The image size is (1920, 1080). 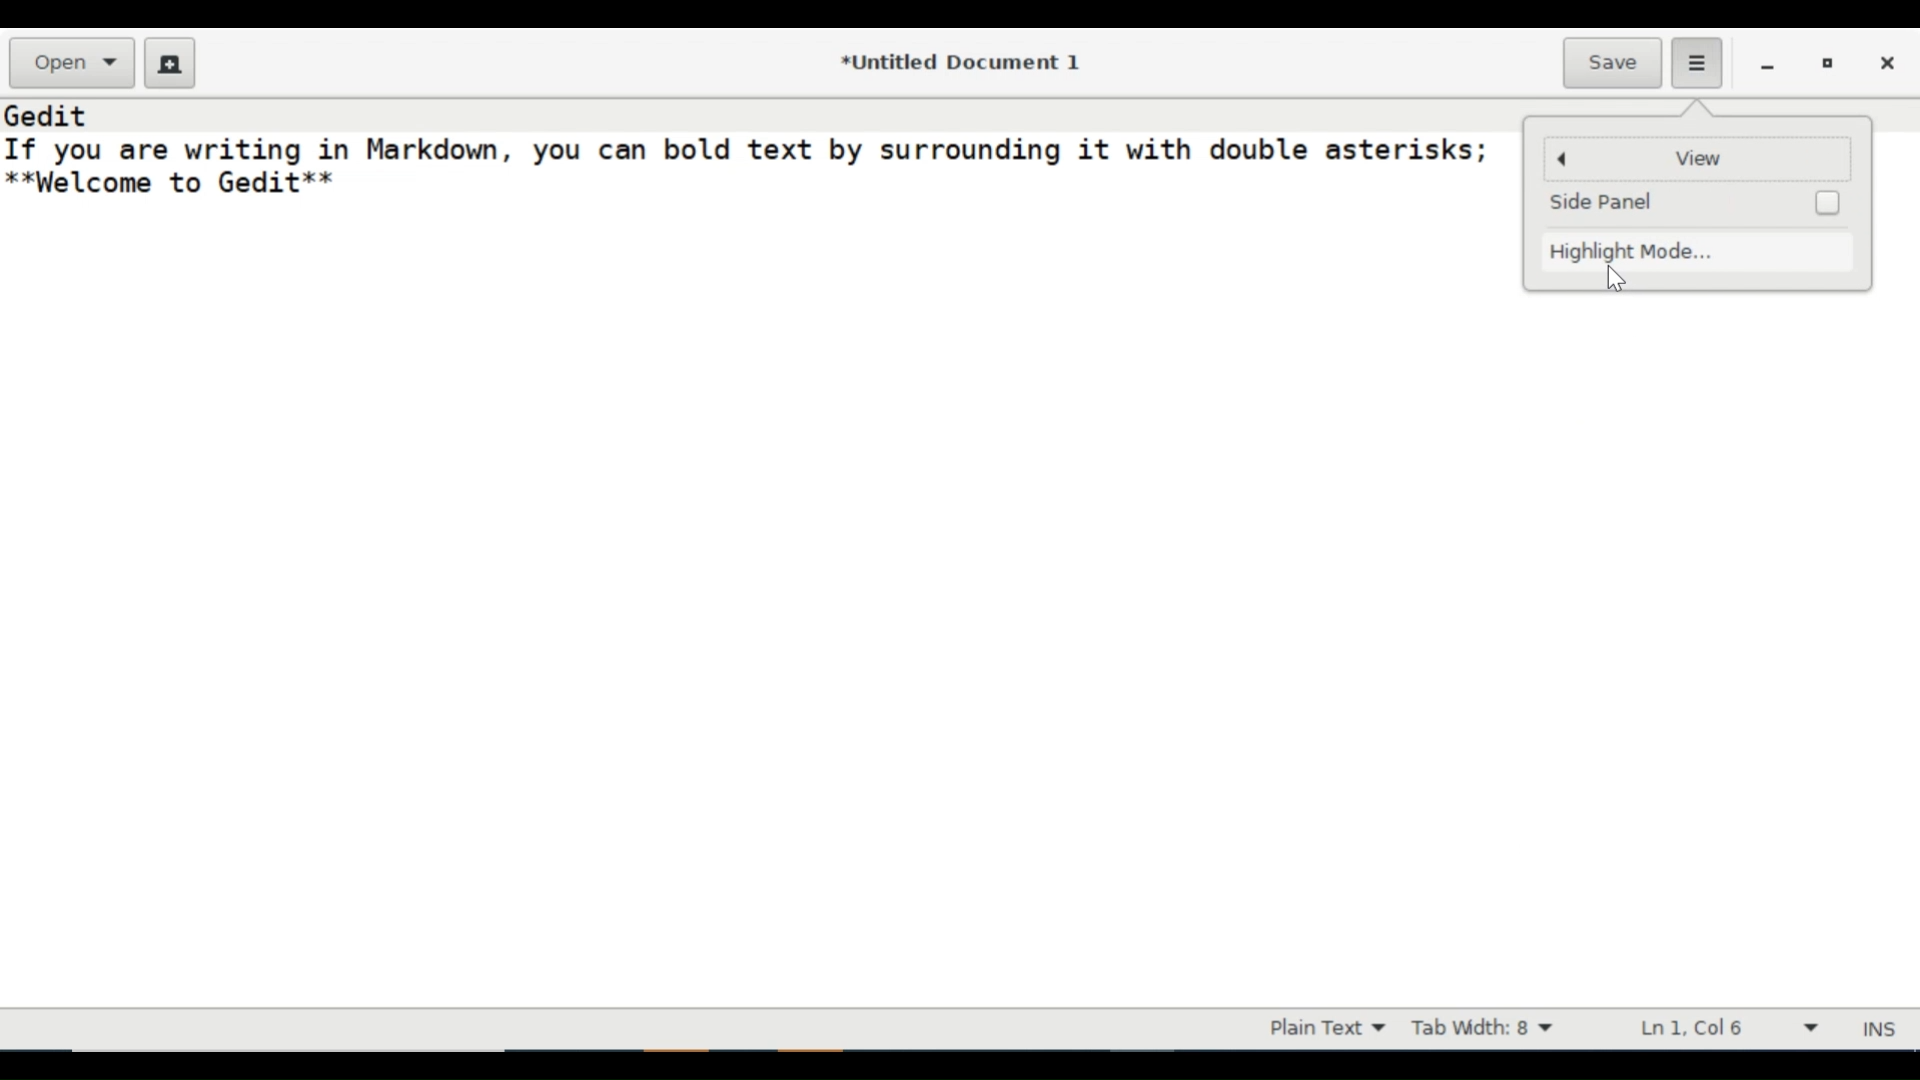 I want to click on close, so click(x=1887, y=62).